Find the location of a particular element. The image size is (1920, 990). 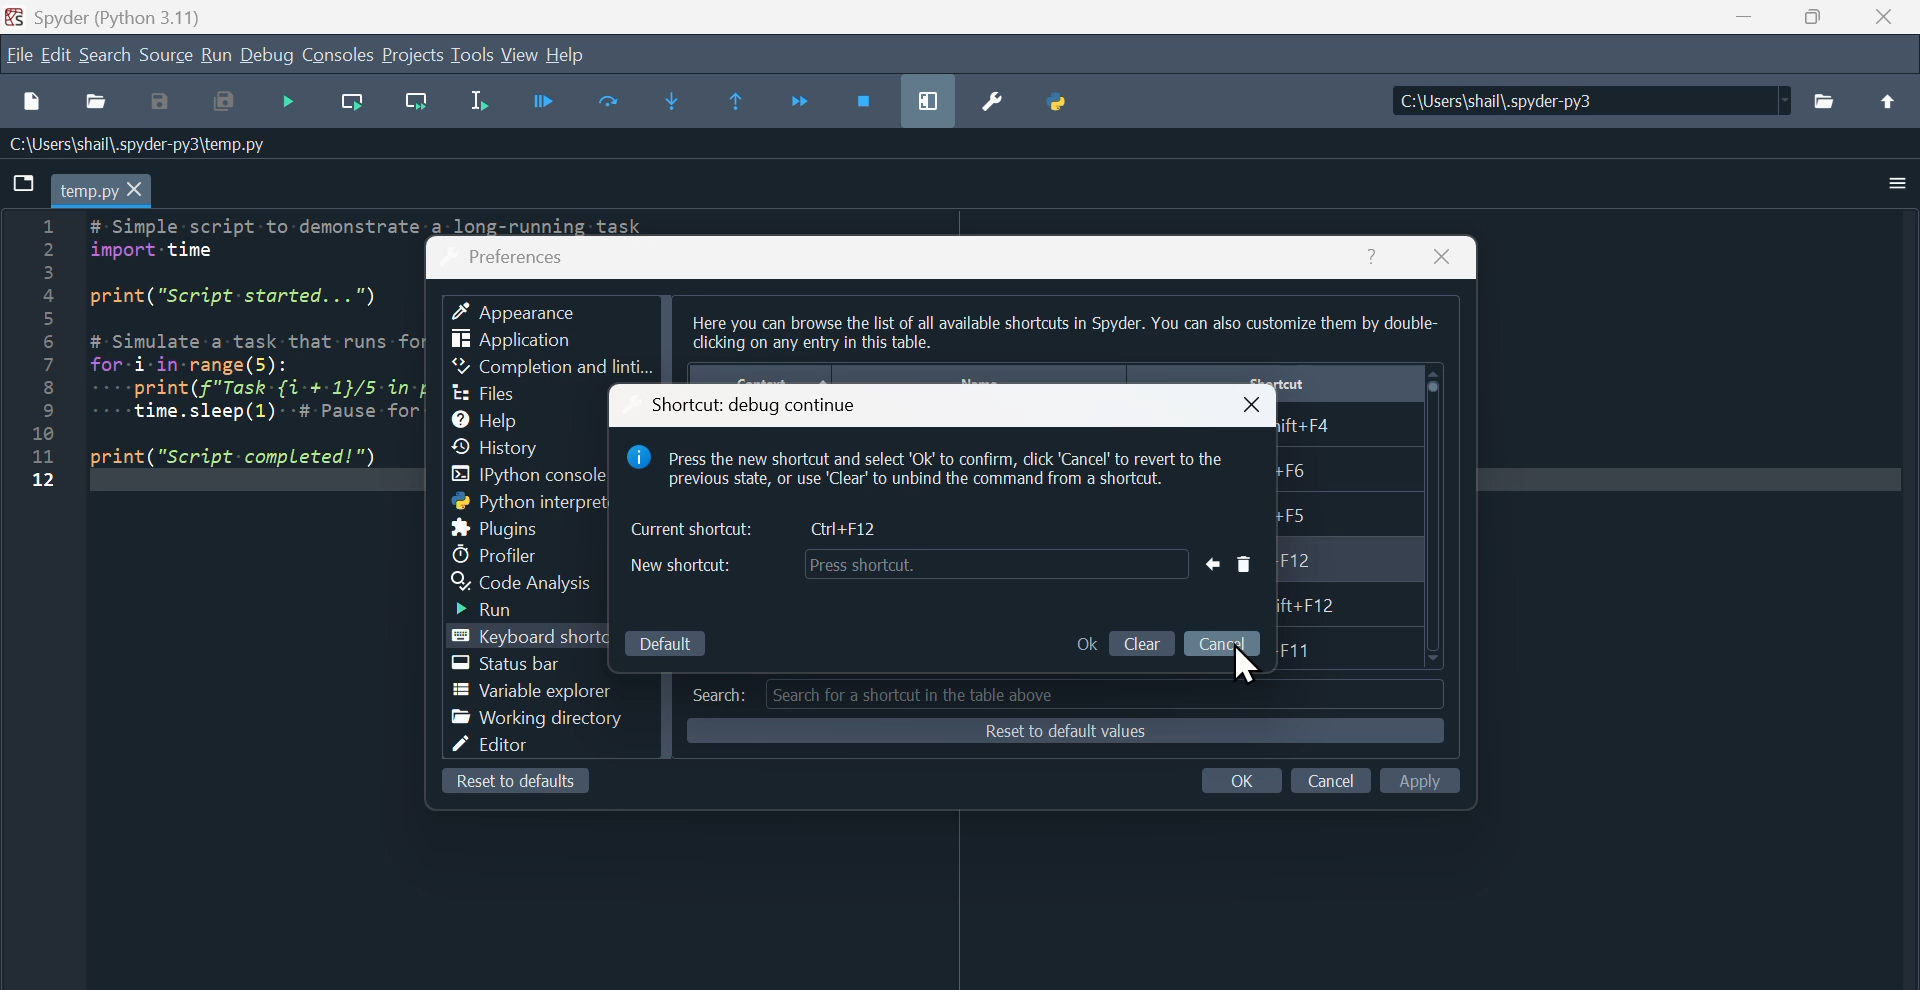

Python interpreters is located at coordinates (513, 501).